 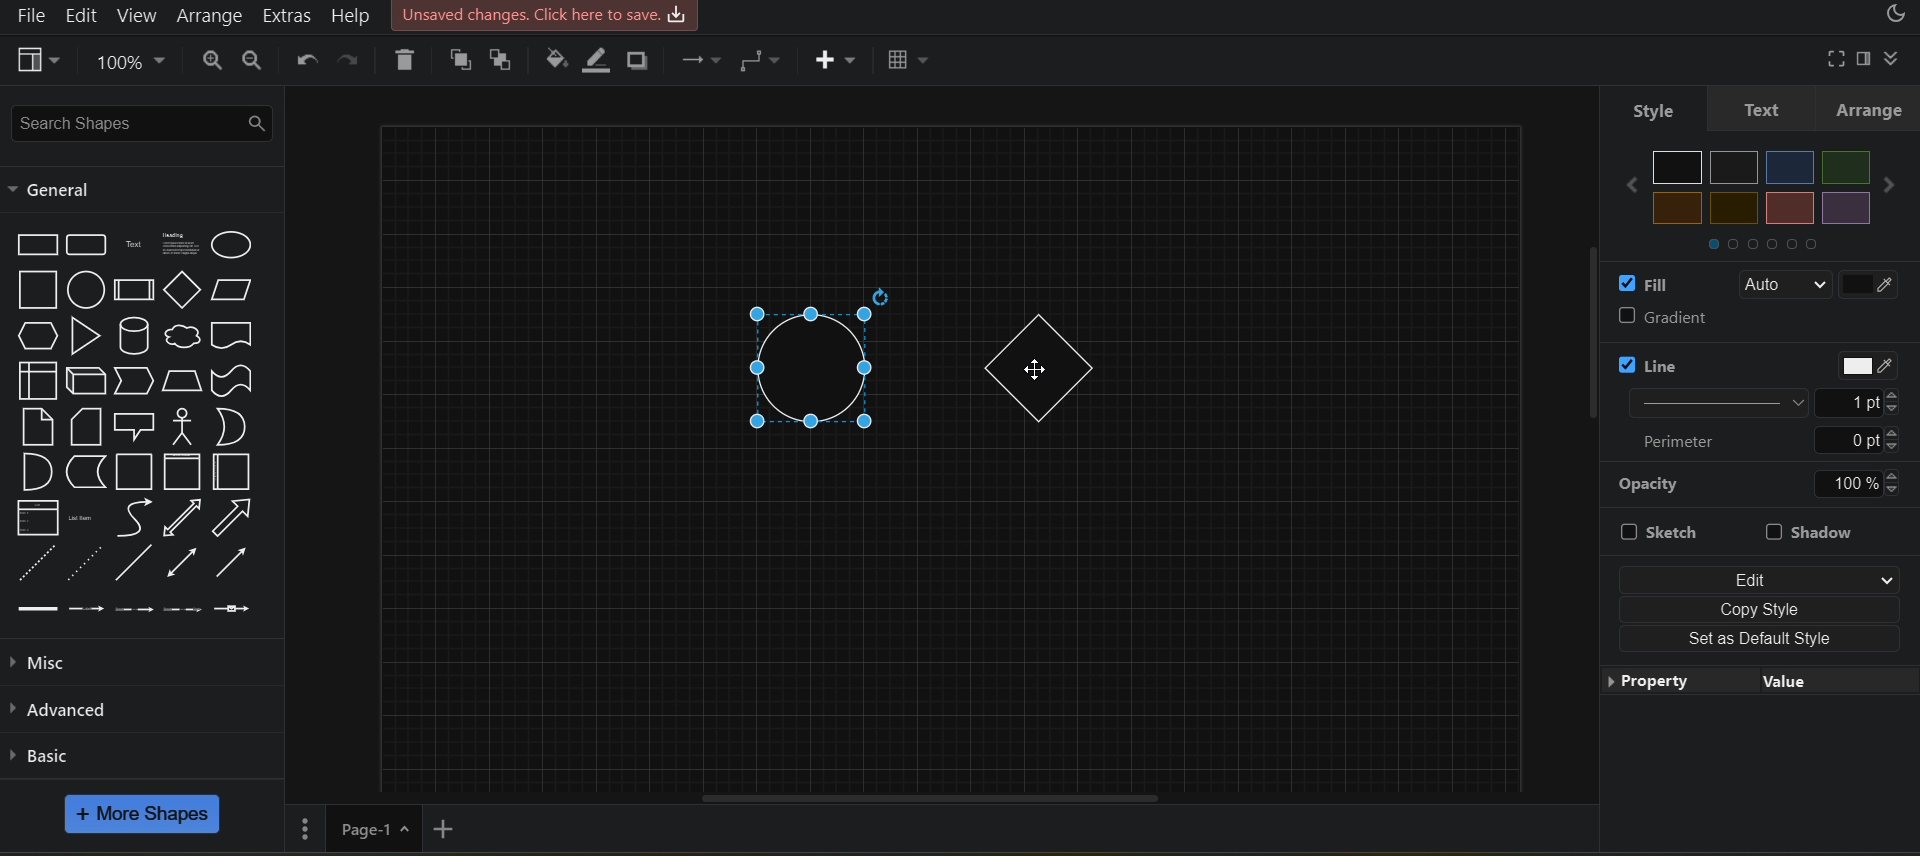 I want to click on Rectangle, so click(x=37, y=246).